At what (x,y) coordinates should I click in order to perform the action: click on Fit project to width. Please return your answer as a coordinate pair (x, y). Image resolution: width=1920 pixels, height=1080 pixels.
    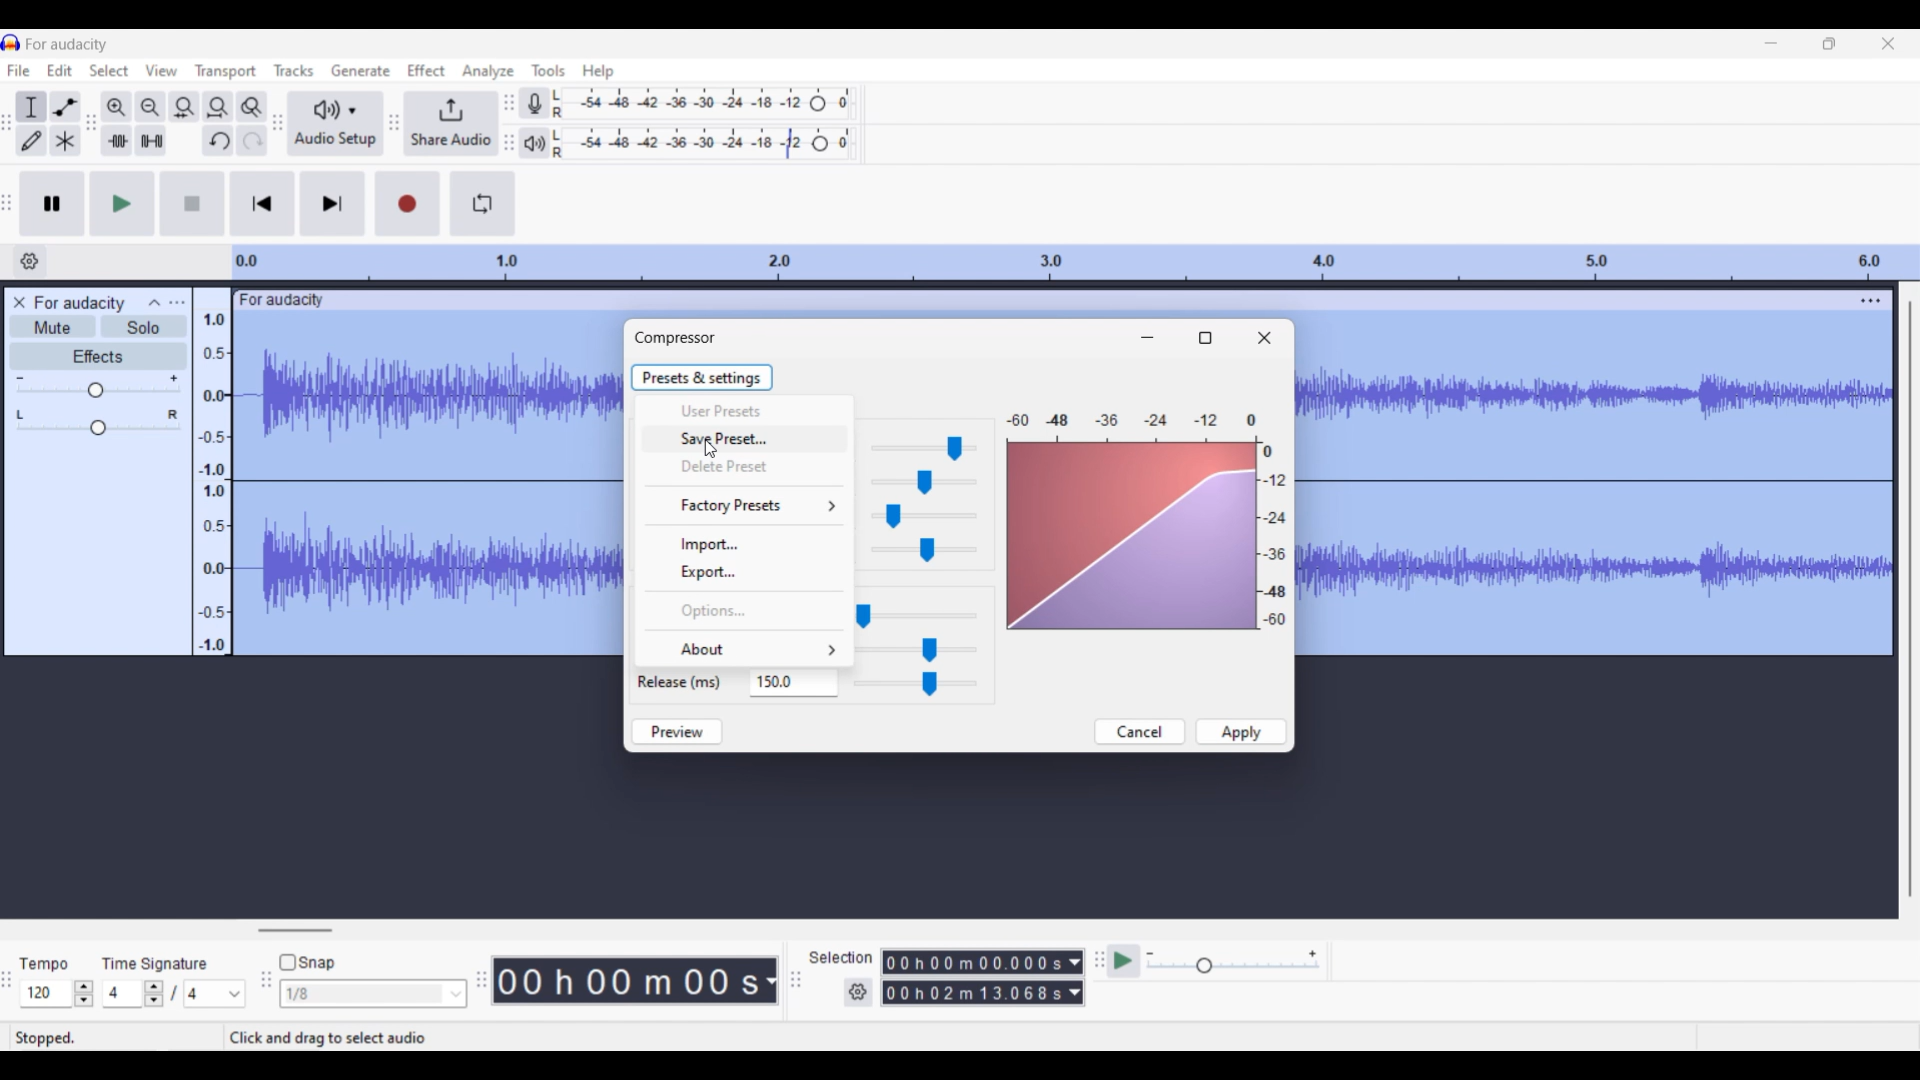
    Looking at the image, I should click on (218, 106).